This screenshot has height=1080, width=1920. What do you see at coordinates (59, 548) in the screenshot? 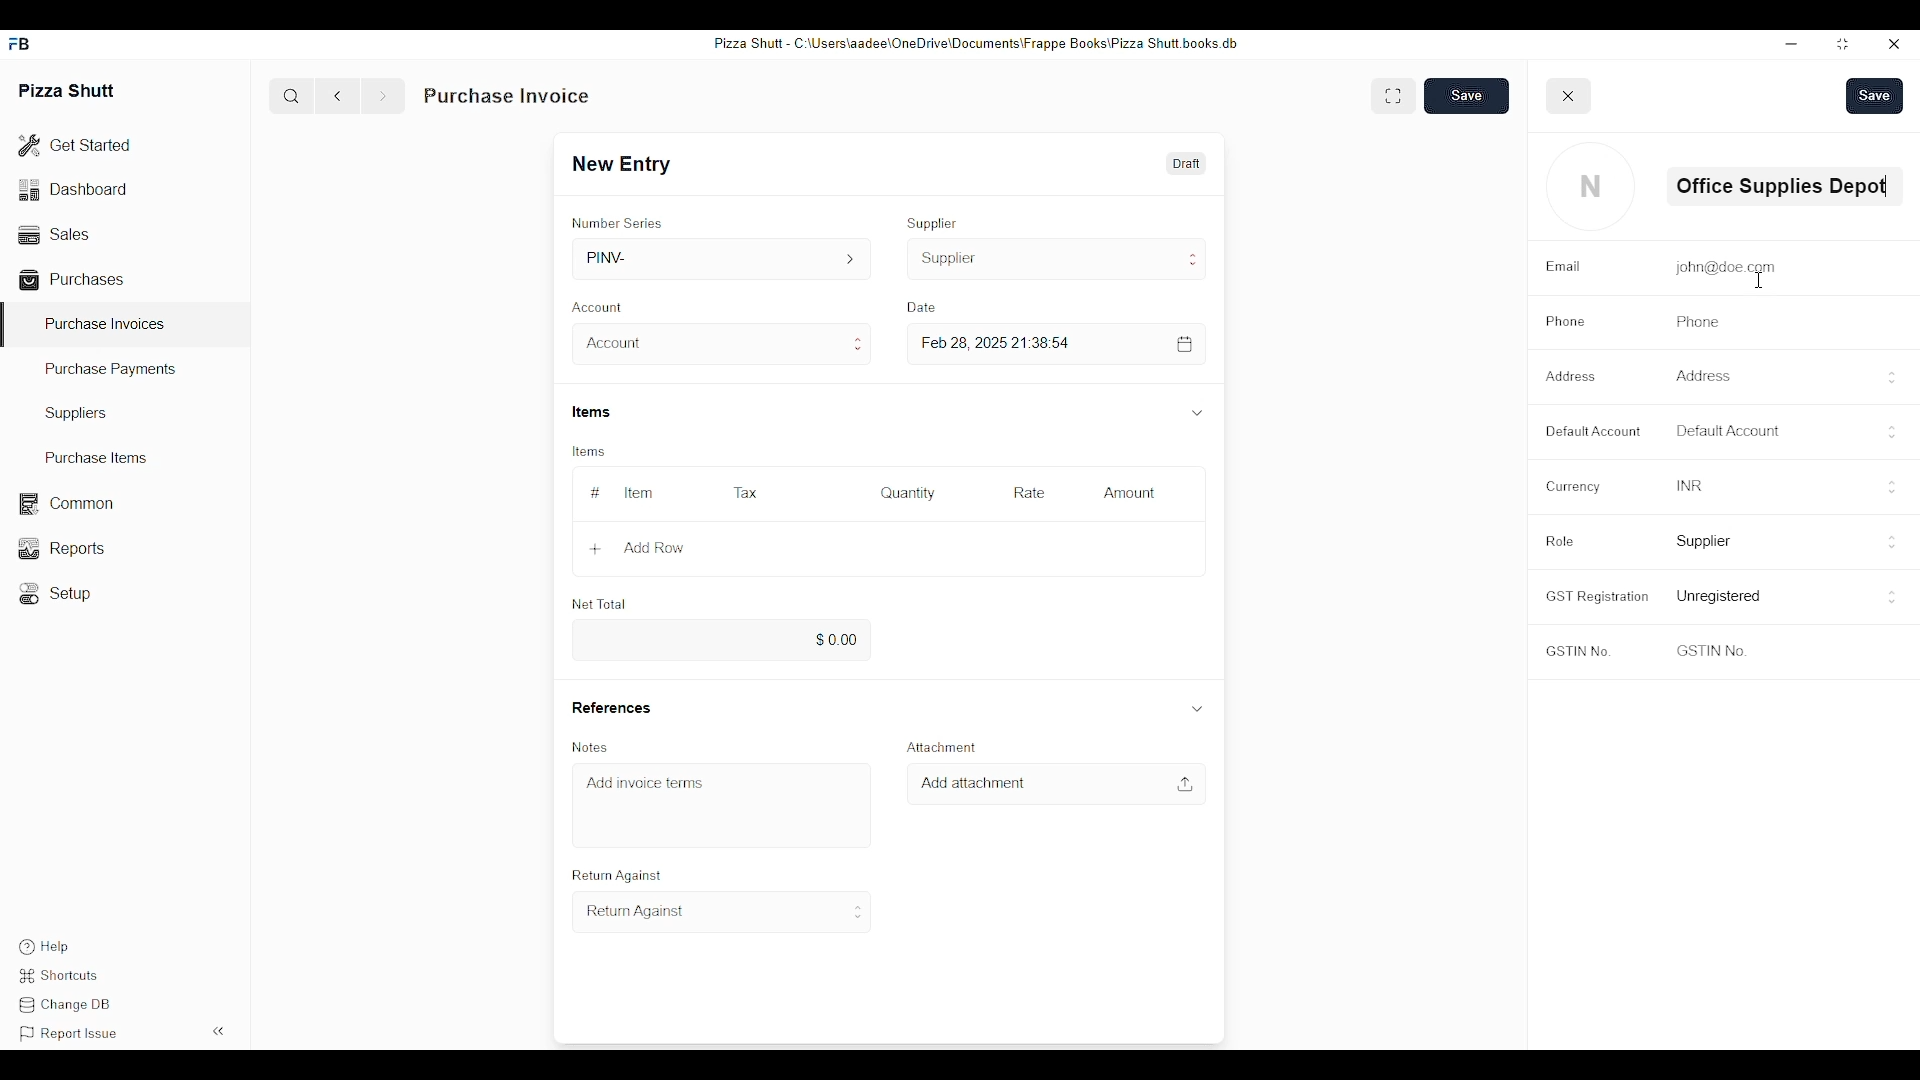
I see `Reports` at bounding box center [59, 548].